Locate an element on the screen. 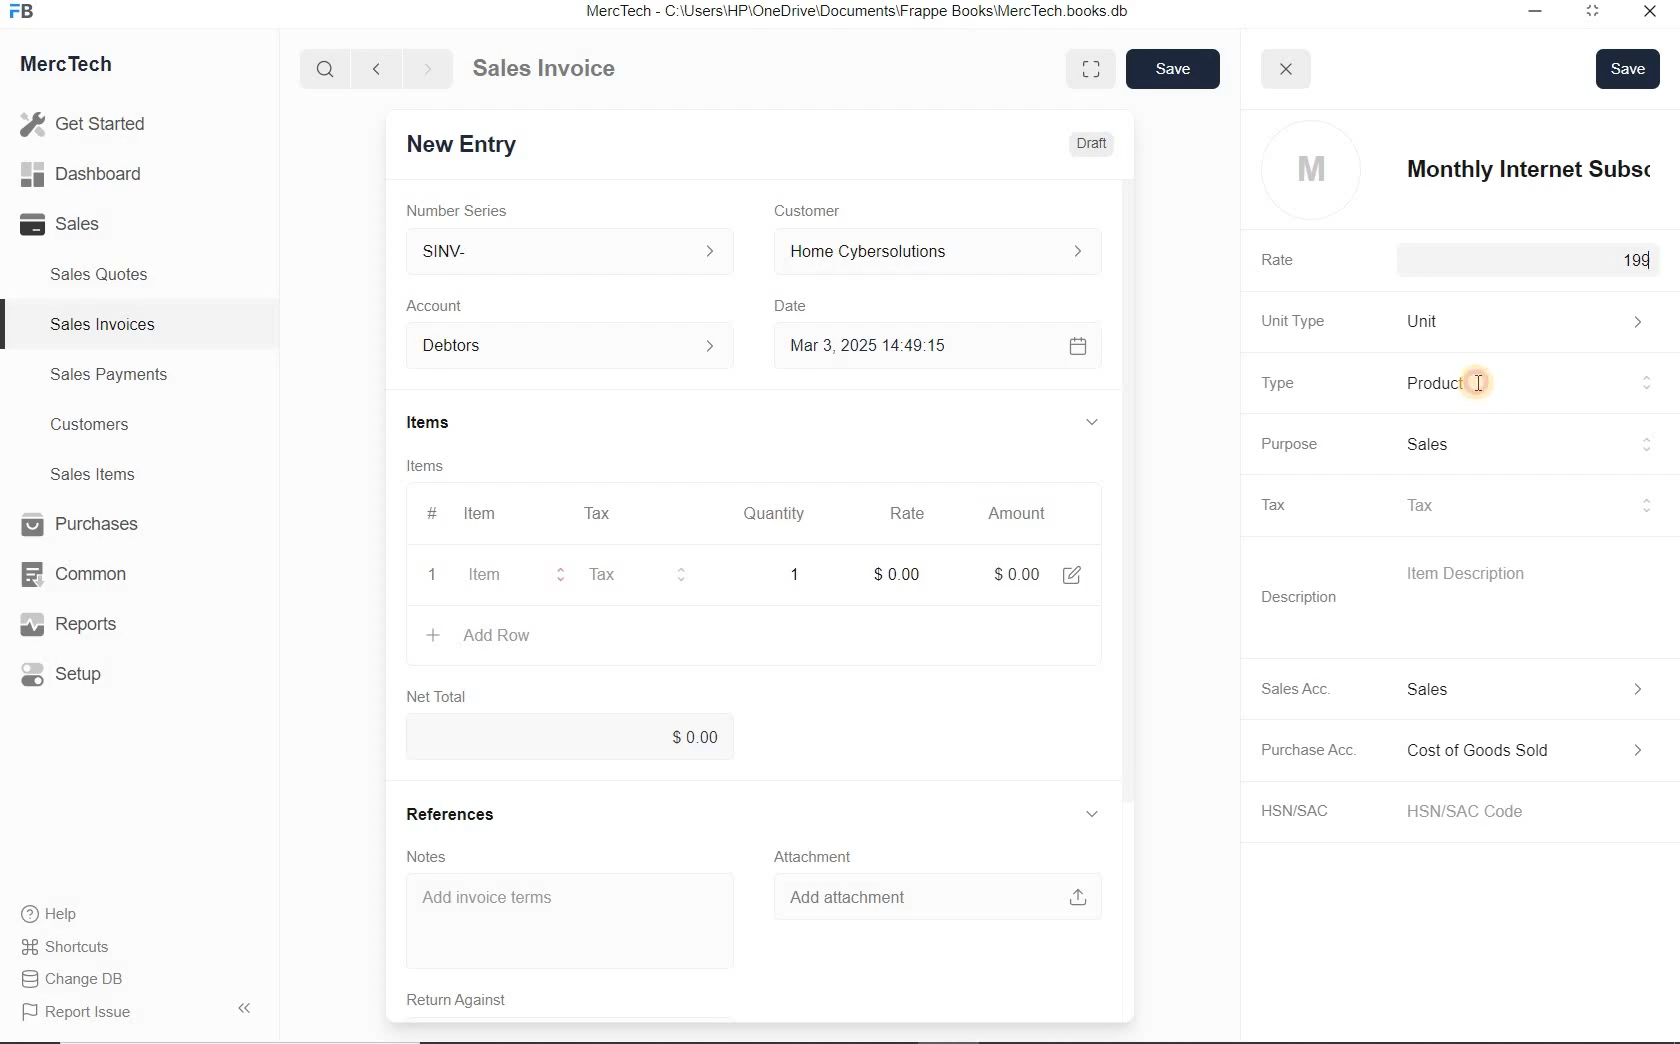 The height and width of the screenshot is (1044, 1680). rate: $0.00 is located at coordinates (896, 572).